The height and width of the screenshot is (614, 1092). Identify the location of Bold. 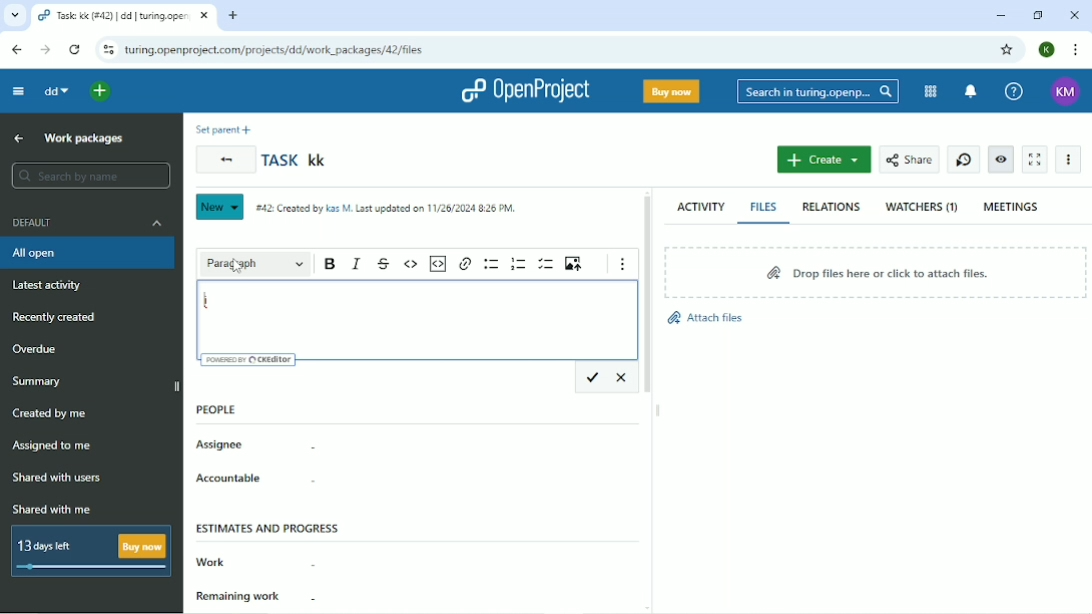
(331, 264).